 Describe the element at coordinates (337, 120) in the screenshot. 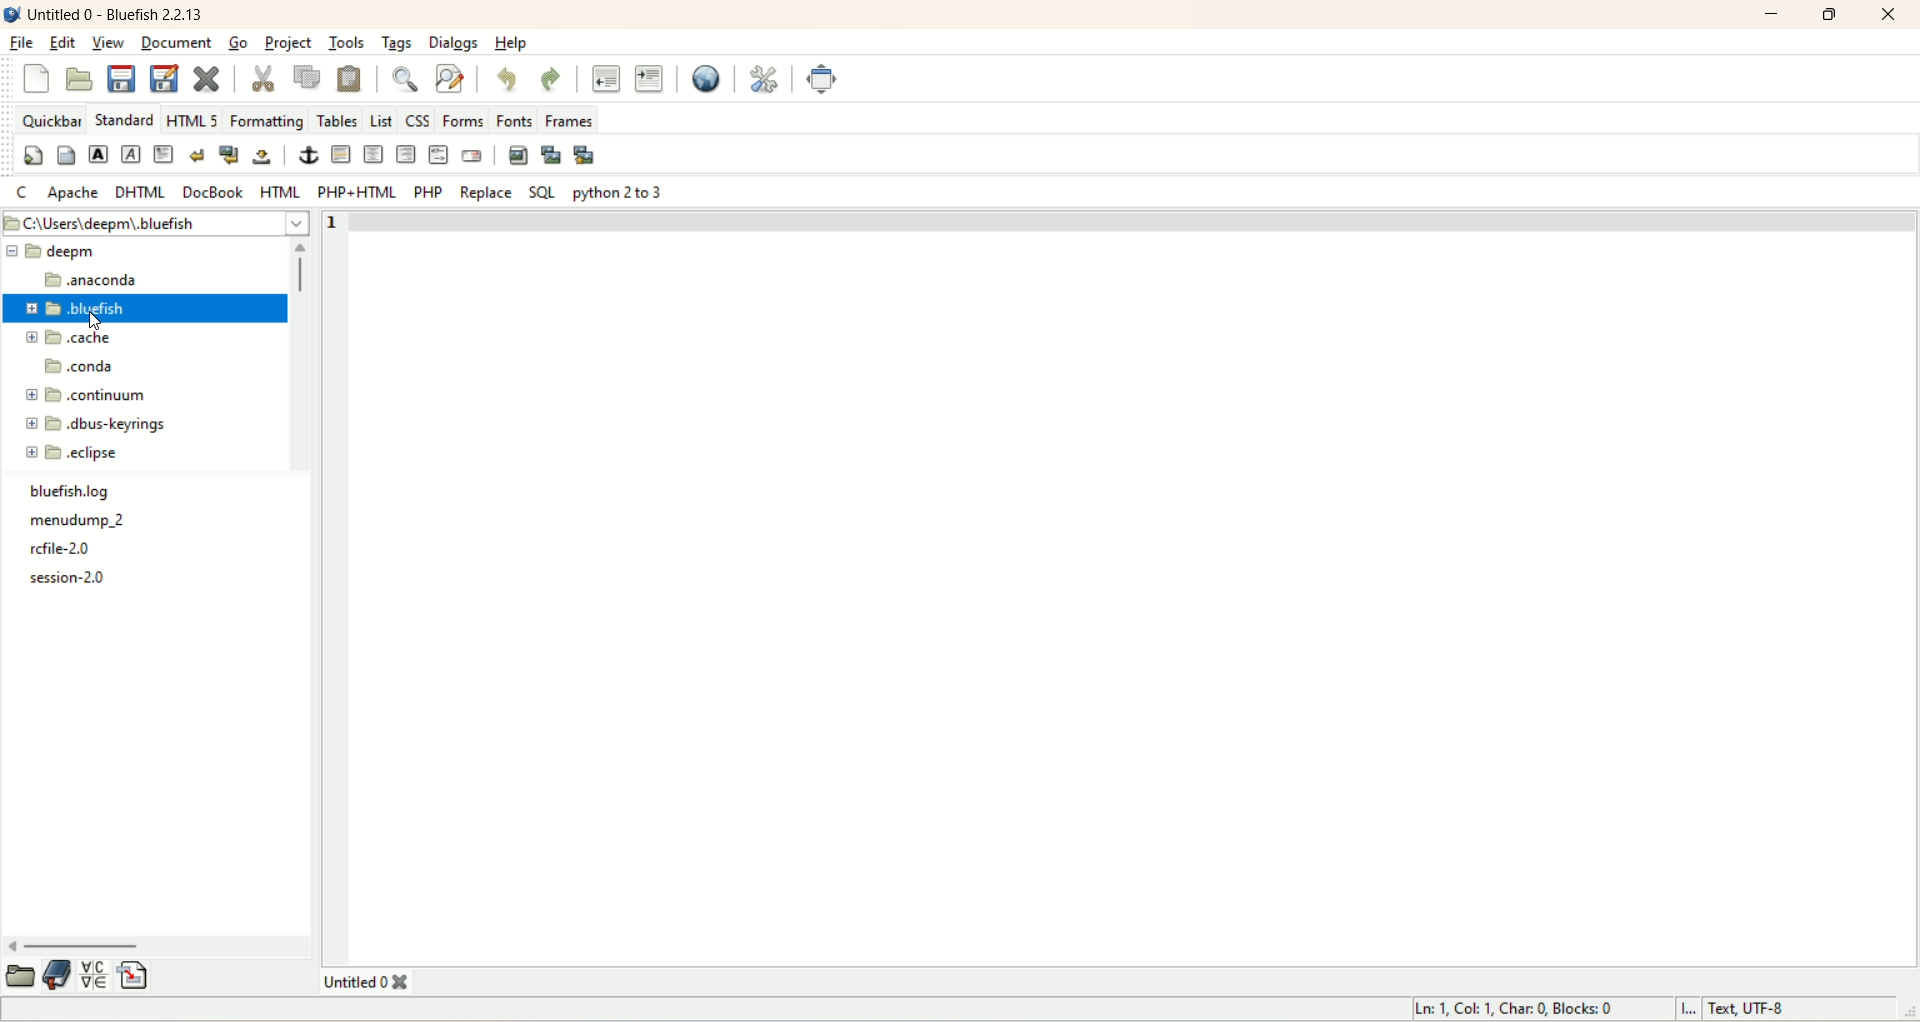

I see `tables` at that location.